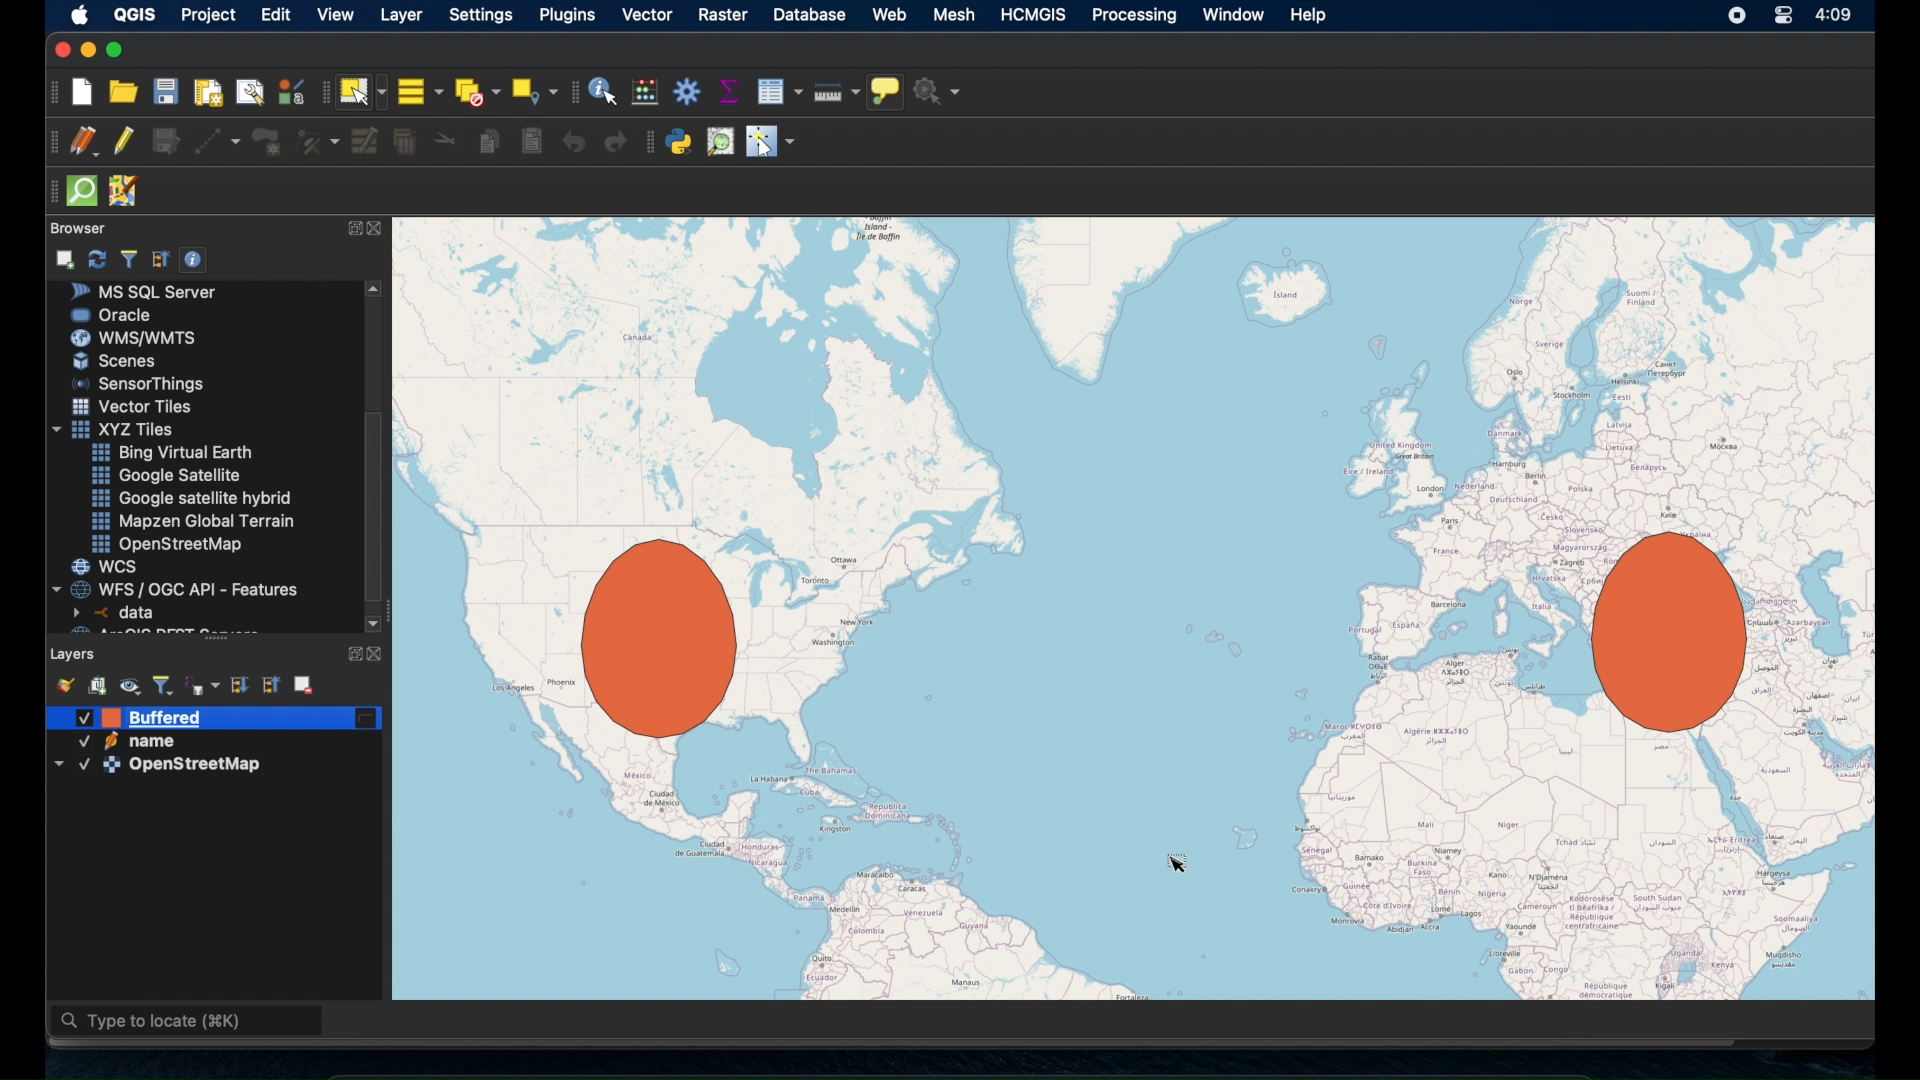  What do you see at coordinates (687, 92) in the screenshot?
I see `toolbox` at bounding box center [687, 92].